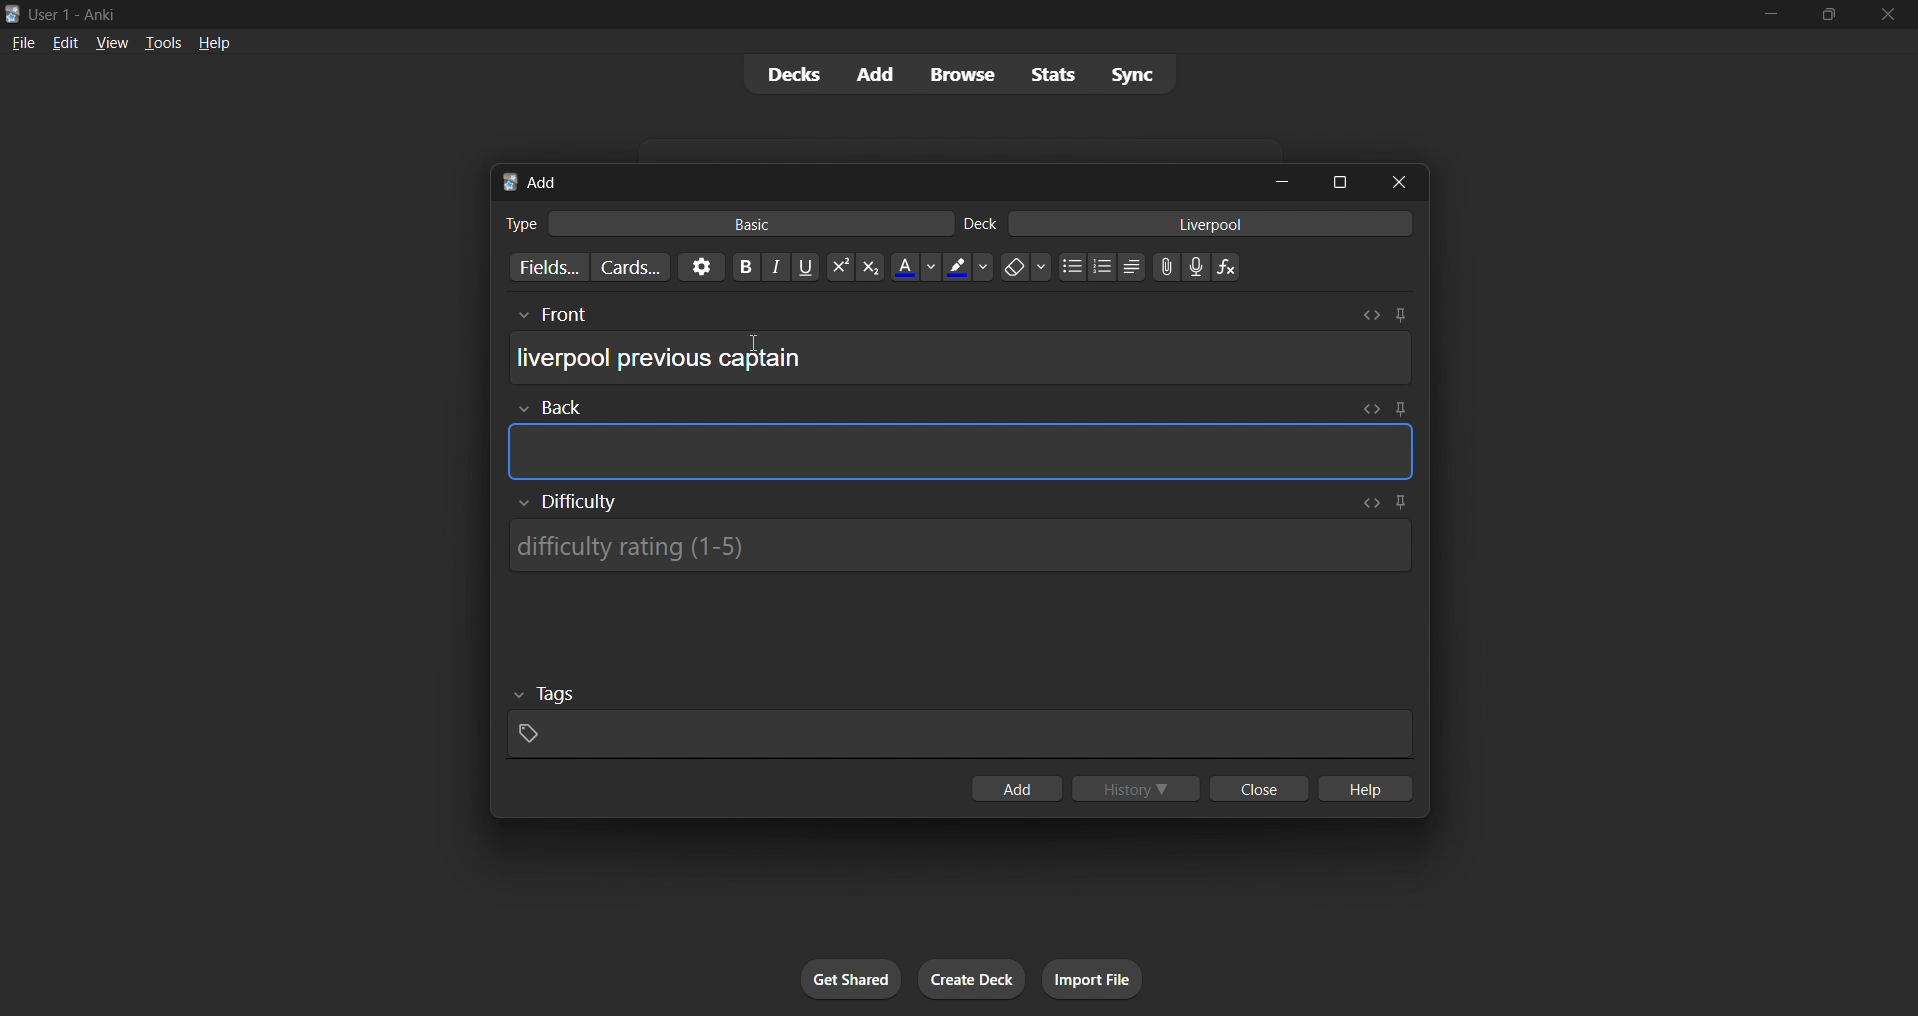 The image size is (1918, 1016). Describe the element at coordinates (973, 980) in the screenshot. I see `create deck` at that location.